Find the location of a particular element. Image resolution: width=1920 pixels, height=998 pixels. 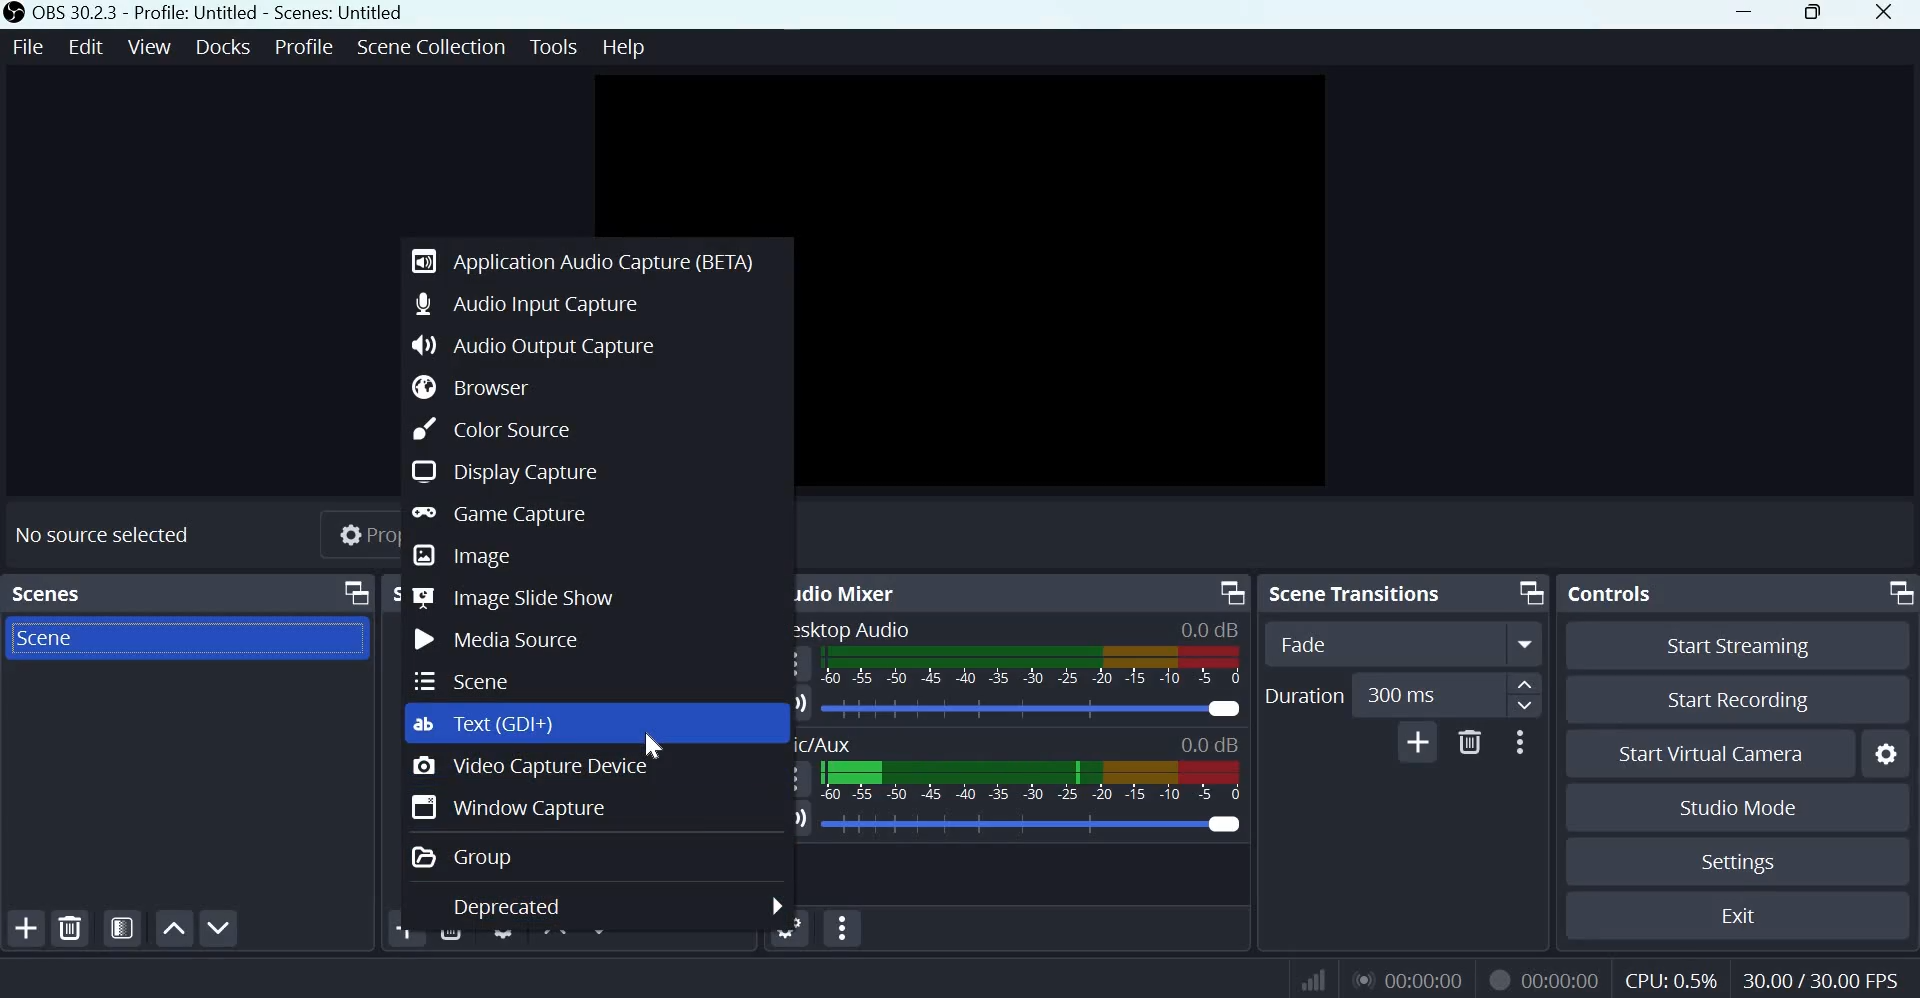

Start streaming is located at coordinates (1738, 646).